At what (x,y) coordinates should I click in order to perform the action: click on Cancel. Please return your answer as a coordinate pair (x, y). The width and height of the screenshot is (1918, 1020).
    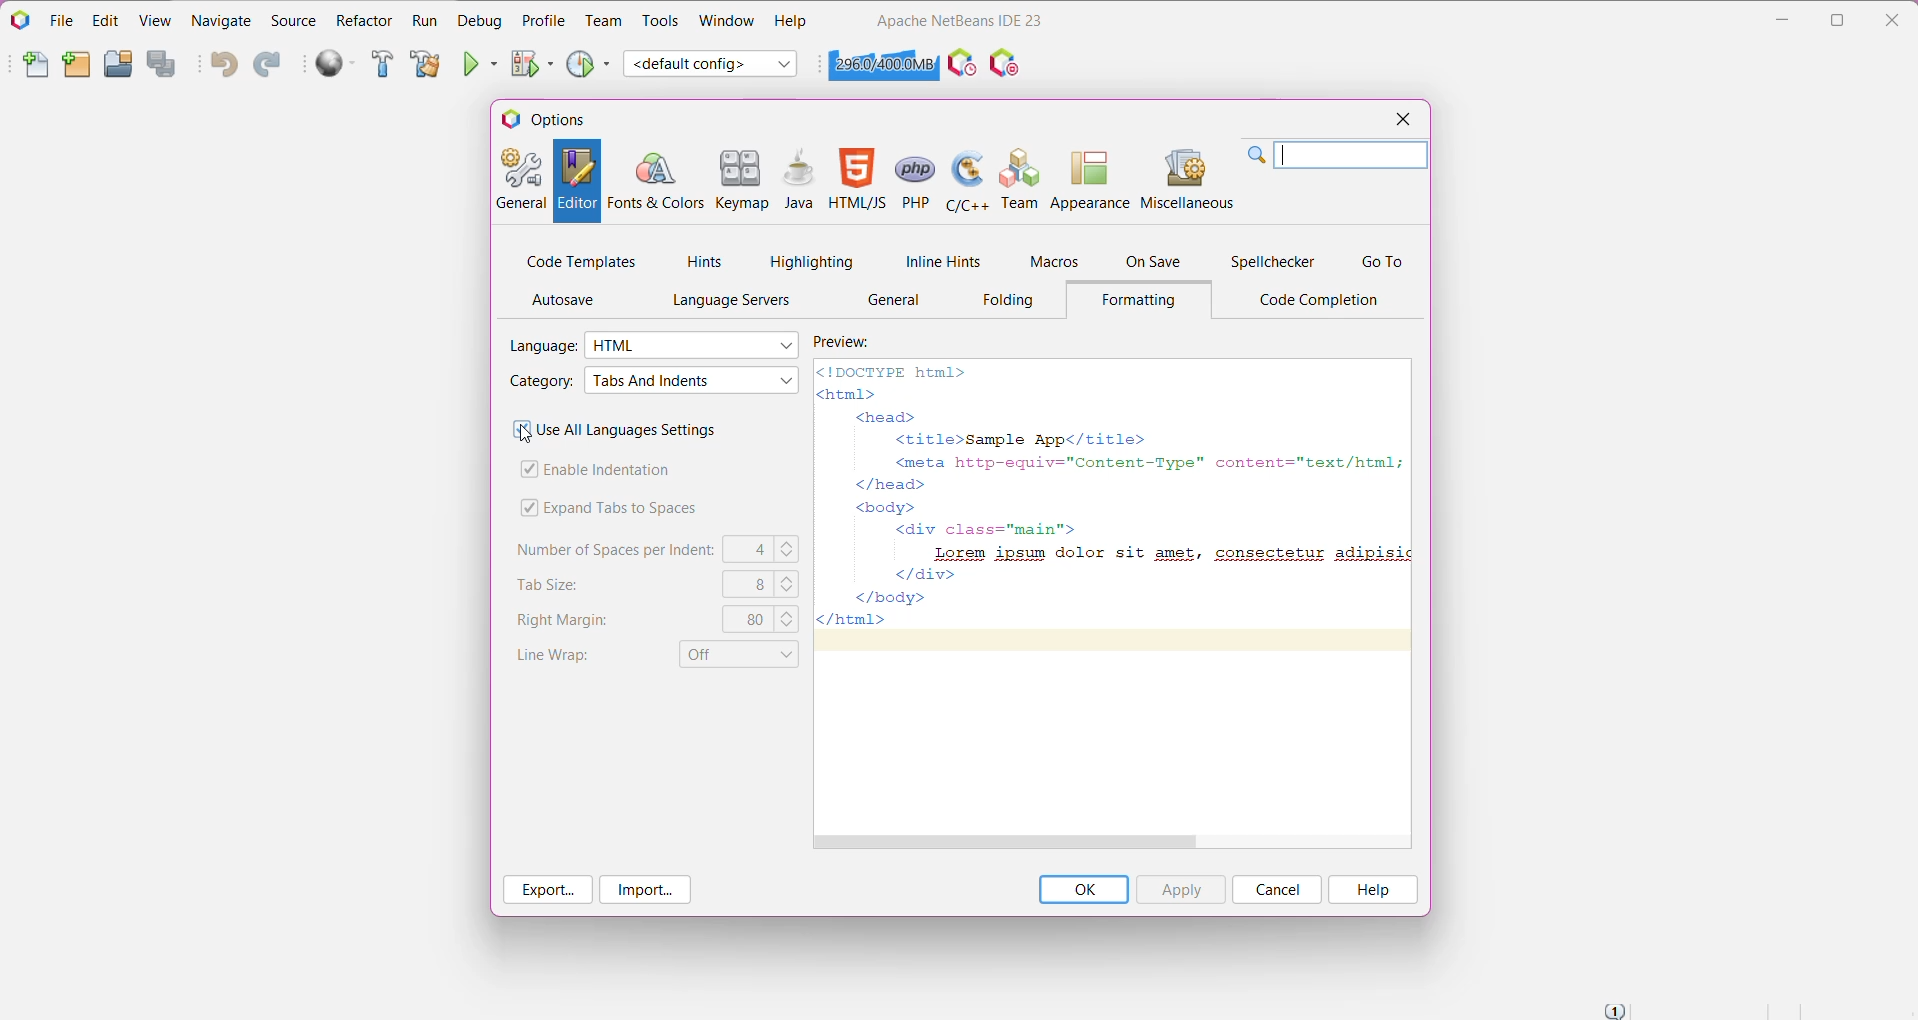
    Looking at the image, I should click on (1276, 890).